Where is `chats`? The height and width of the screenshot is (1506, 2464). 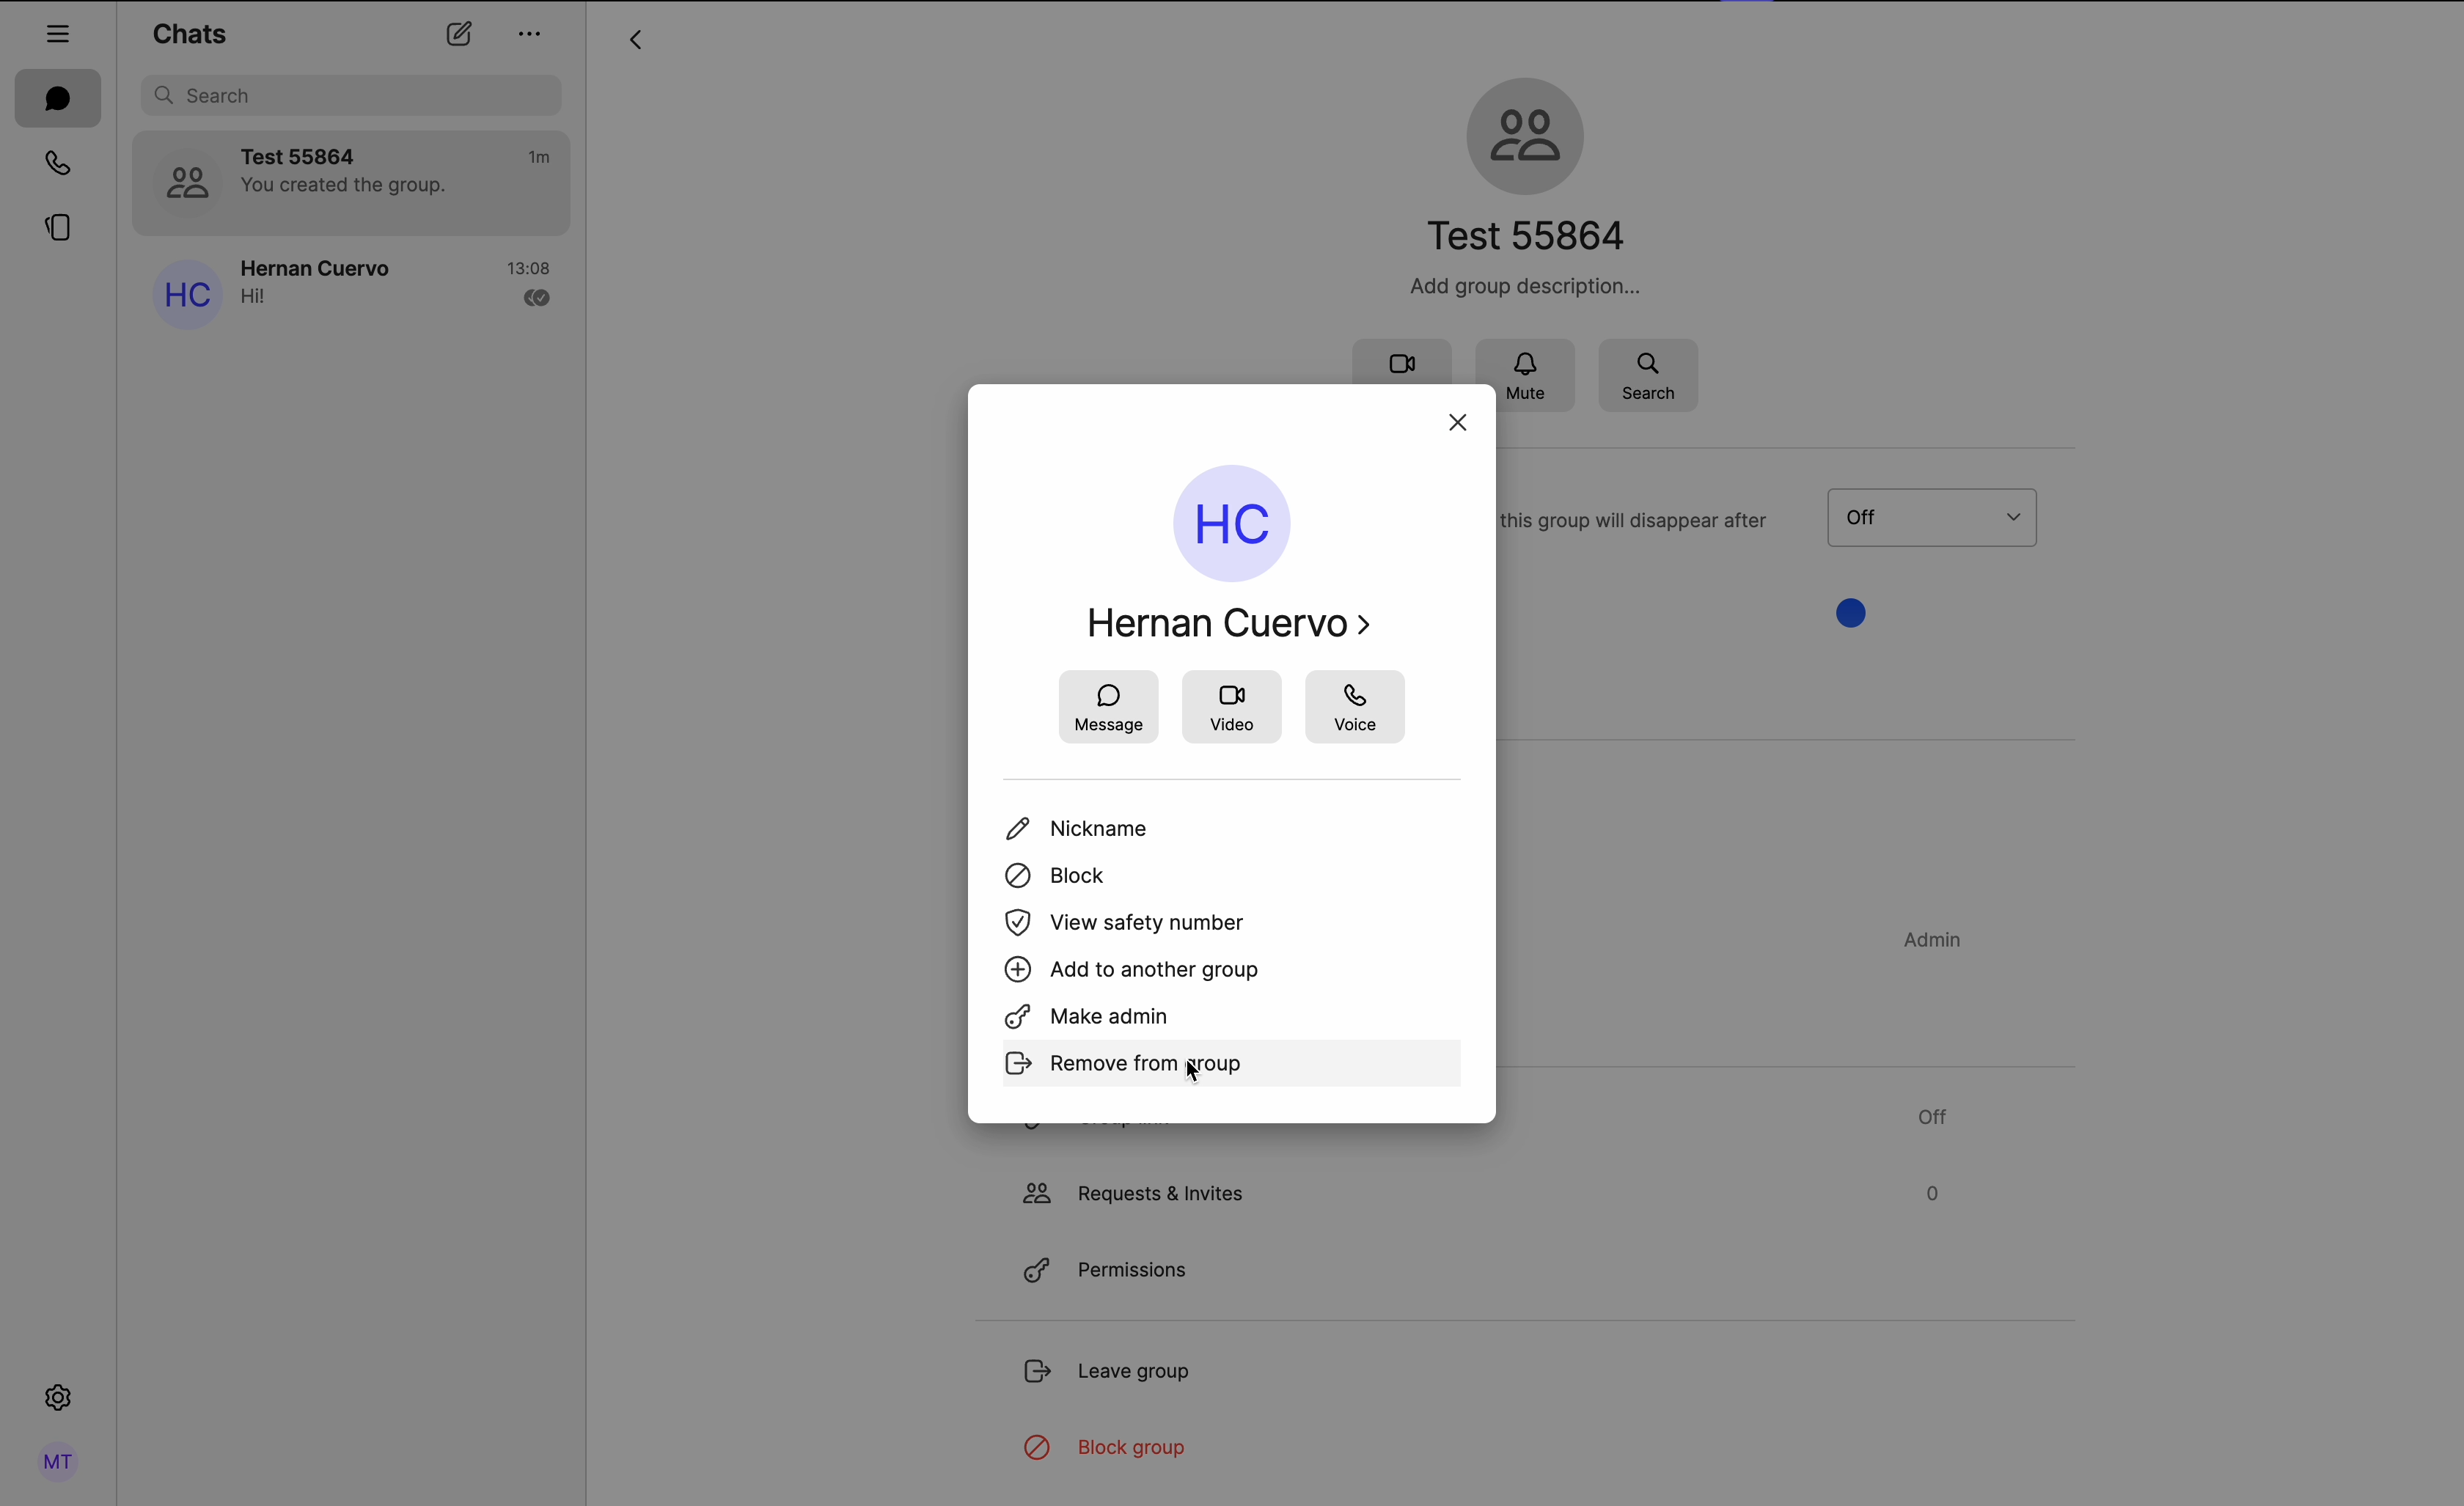
chats is located at coordinates (59, 99).